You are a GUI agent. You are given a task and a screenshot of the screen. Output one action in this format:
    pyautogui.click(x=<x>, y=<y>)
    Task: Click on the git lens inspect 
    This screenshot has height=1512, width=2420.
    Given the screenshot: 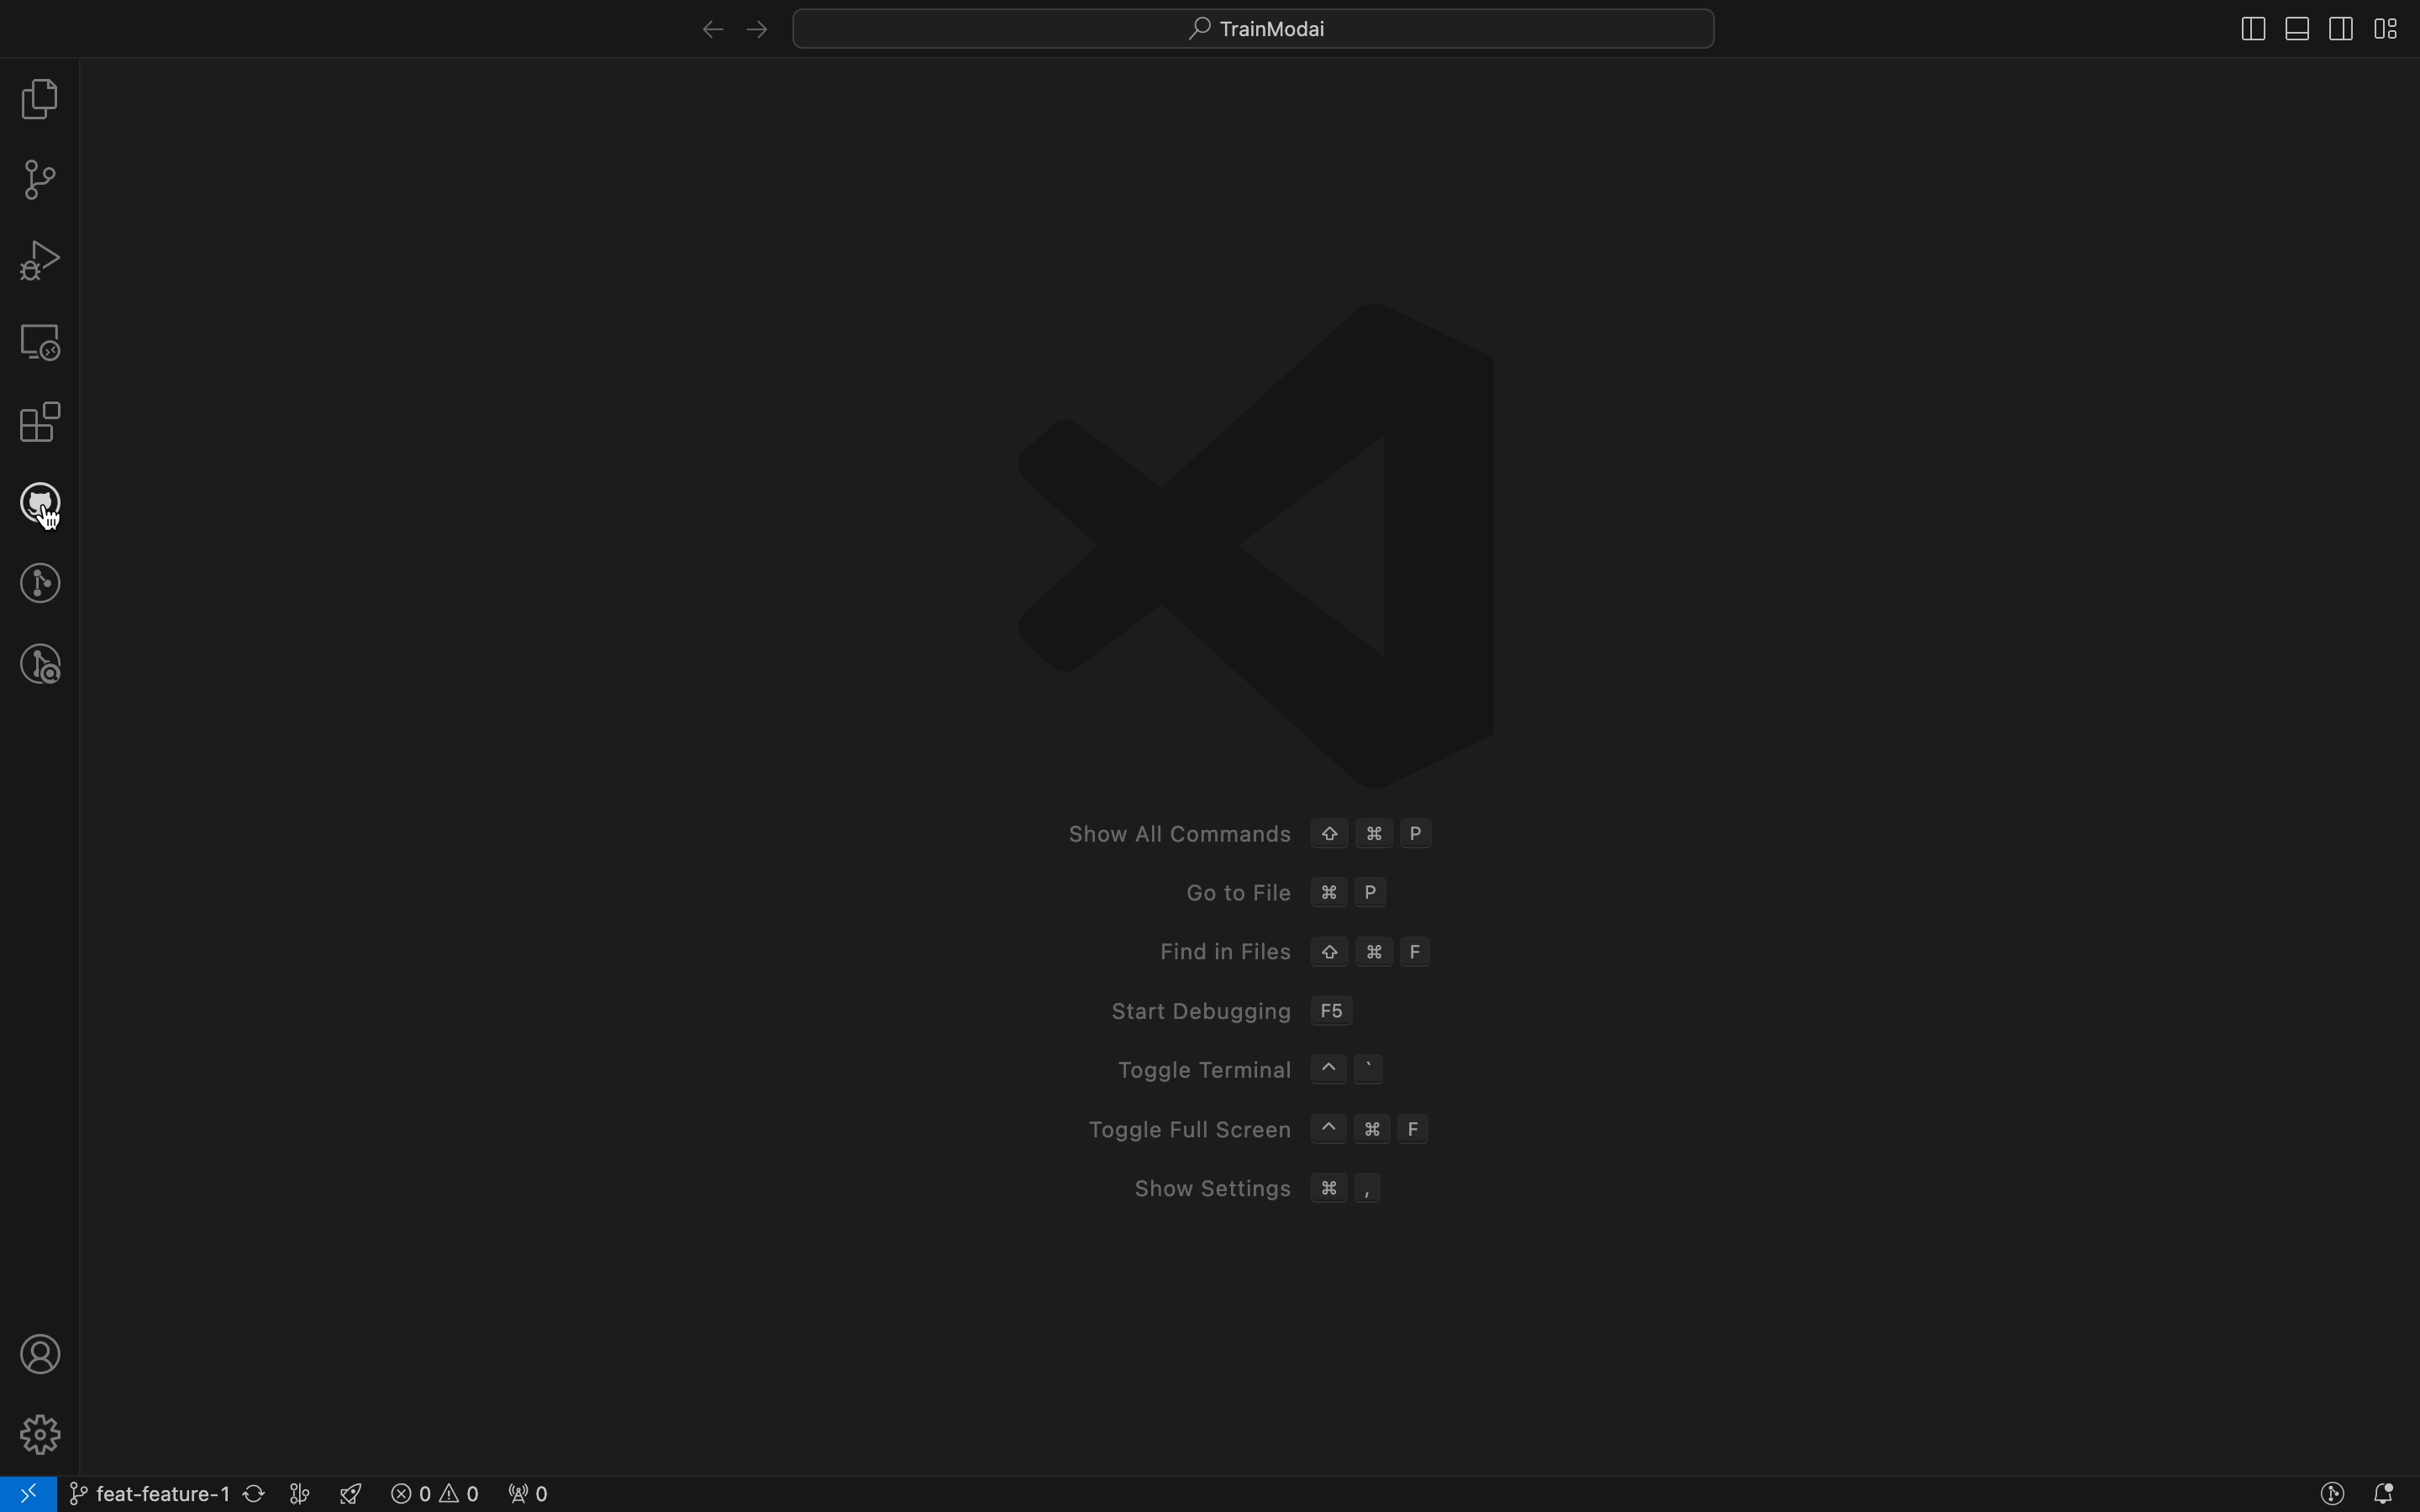 What is the action you would take?
    pyautogui.click(x=41, y=665)
    